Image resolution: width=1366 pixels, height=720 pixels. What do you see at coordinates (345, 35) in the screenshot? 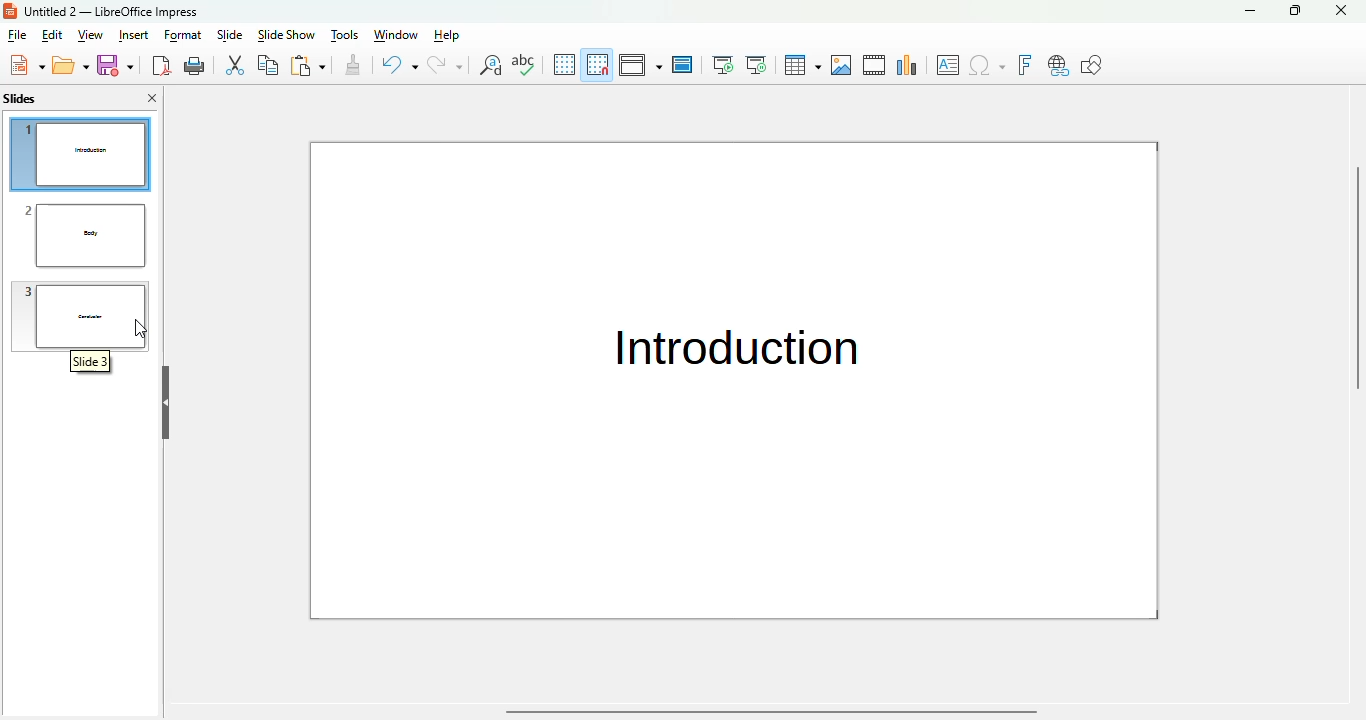
I see `tools` at bounding box center [345, 35].